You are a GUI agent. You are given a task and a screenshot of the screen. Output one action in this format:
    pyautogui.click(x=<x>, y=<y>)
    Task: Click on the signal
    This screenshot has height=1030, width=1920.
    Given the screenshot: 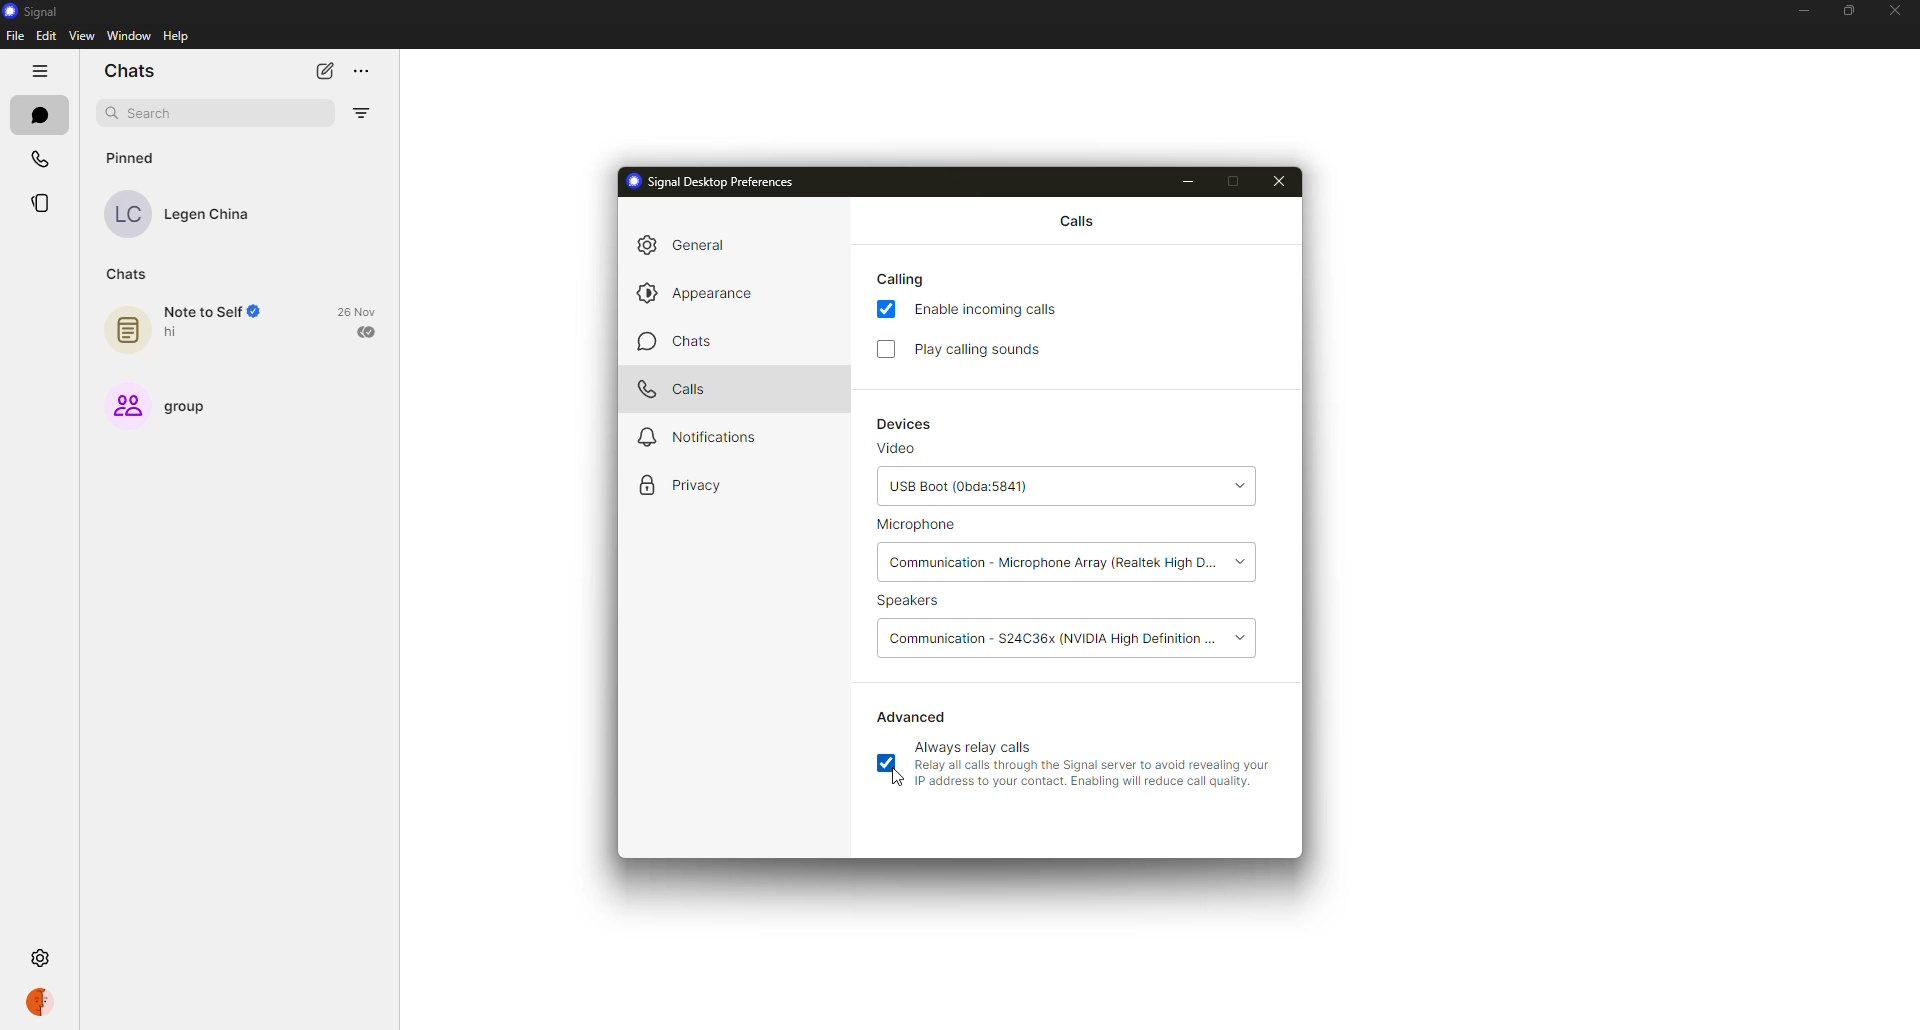 What is the action you would take?
    pyautogui.click(x=31, y=10)
    